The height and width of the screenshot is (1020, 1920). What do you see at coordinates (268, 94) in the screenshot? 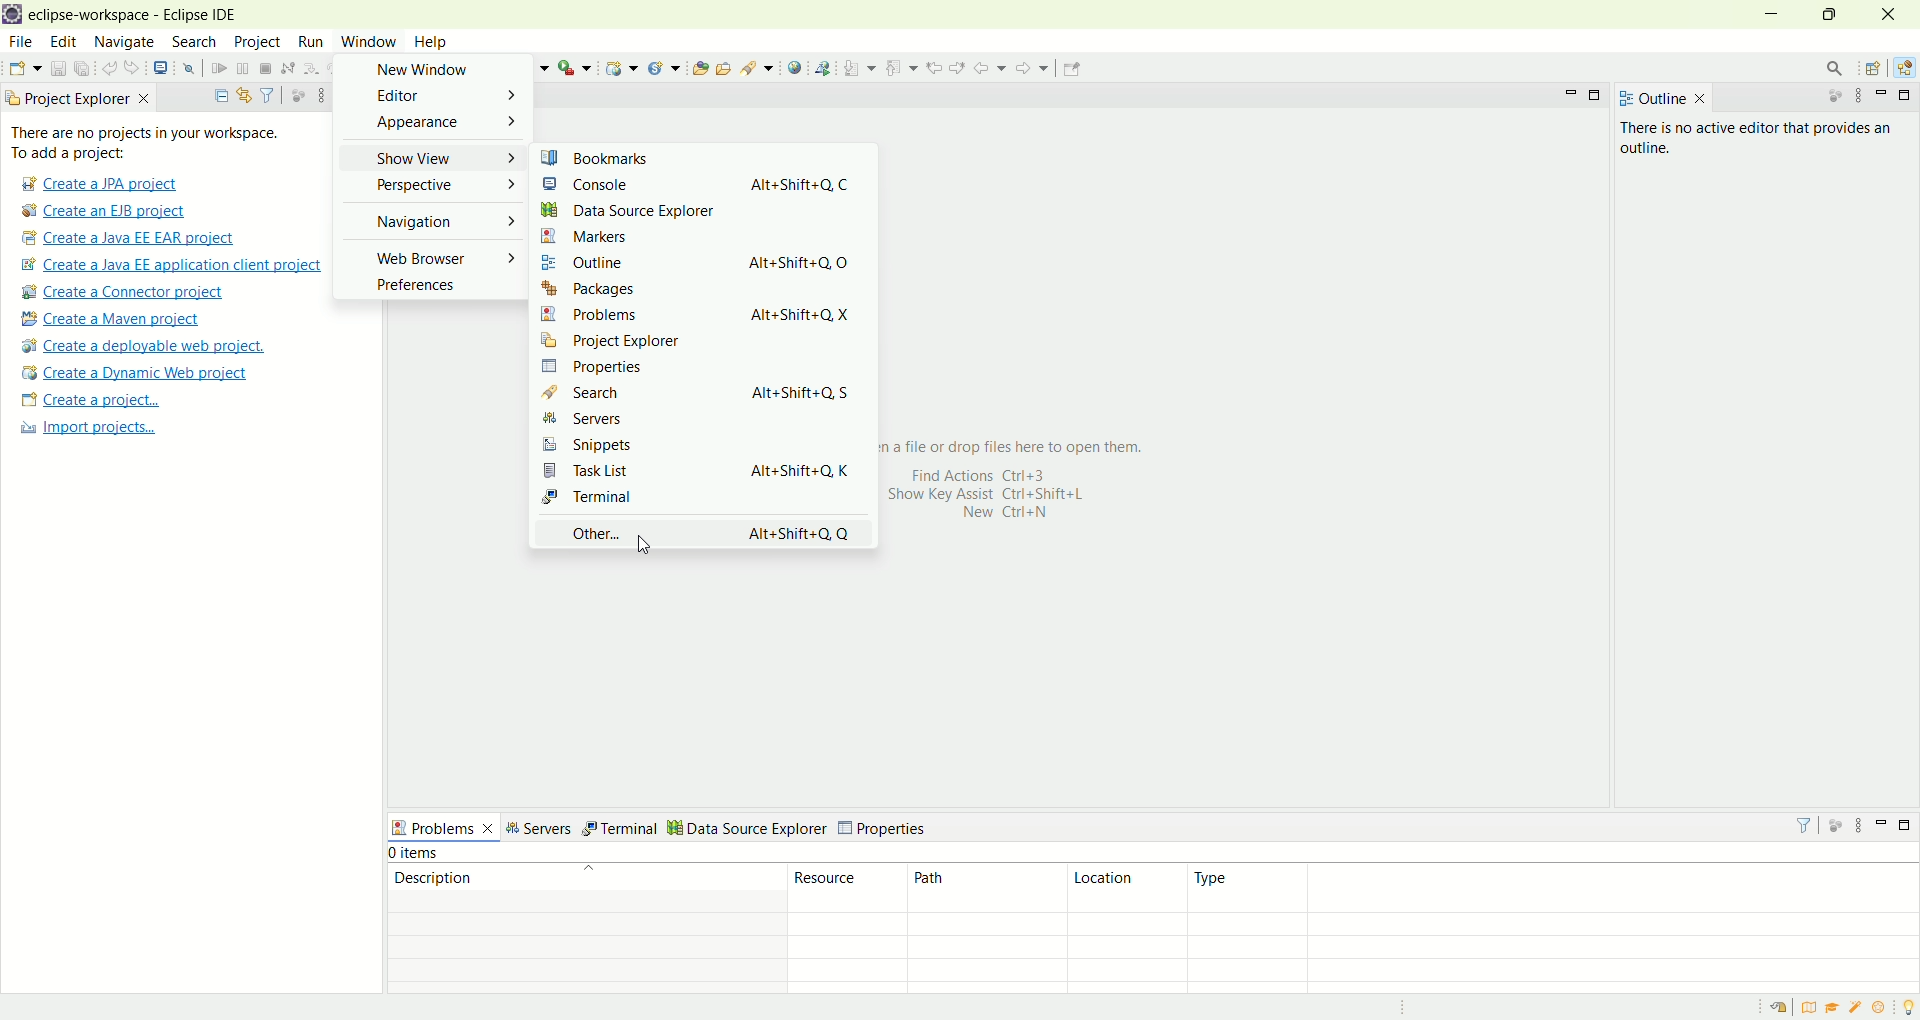
I see `filter` at bounding box center [268, 94].